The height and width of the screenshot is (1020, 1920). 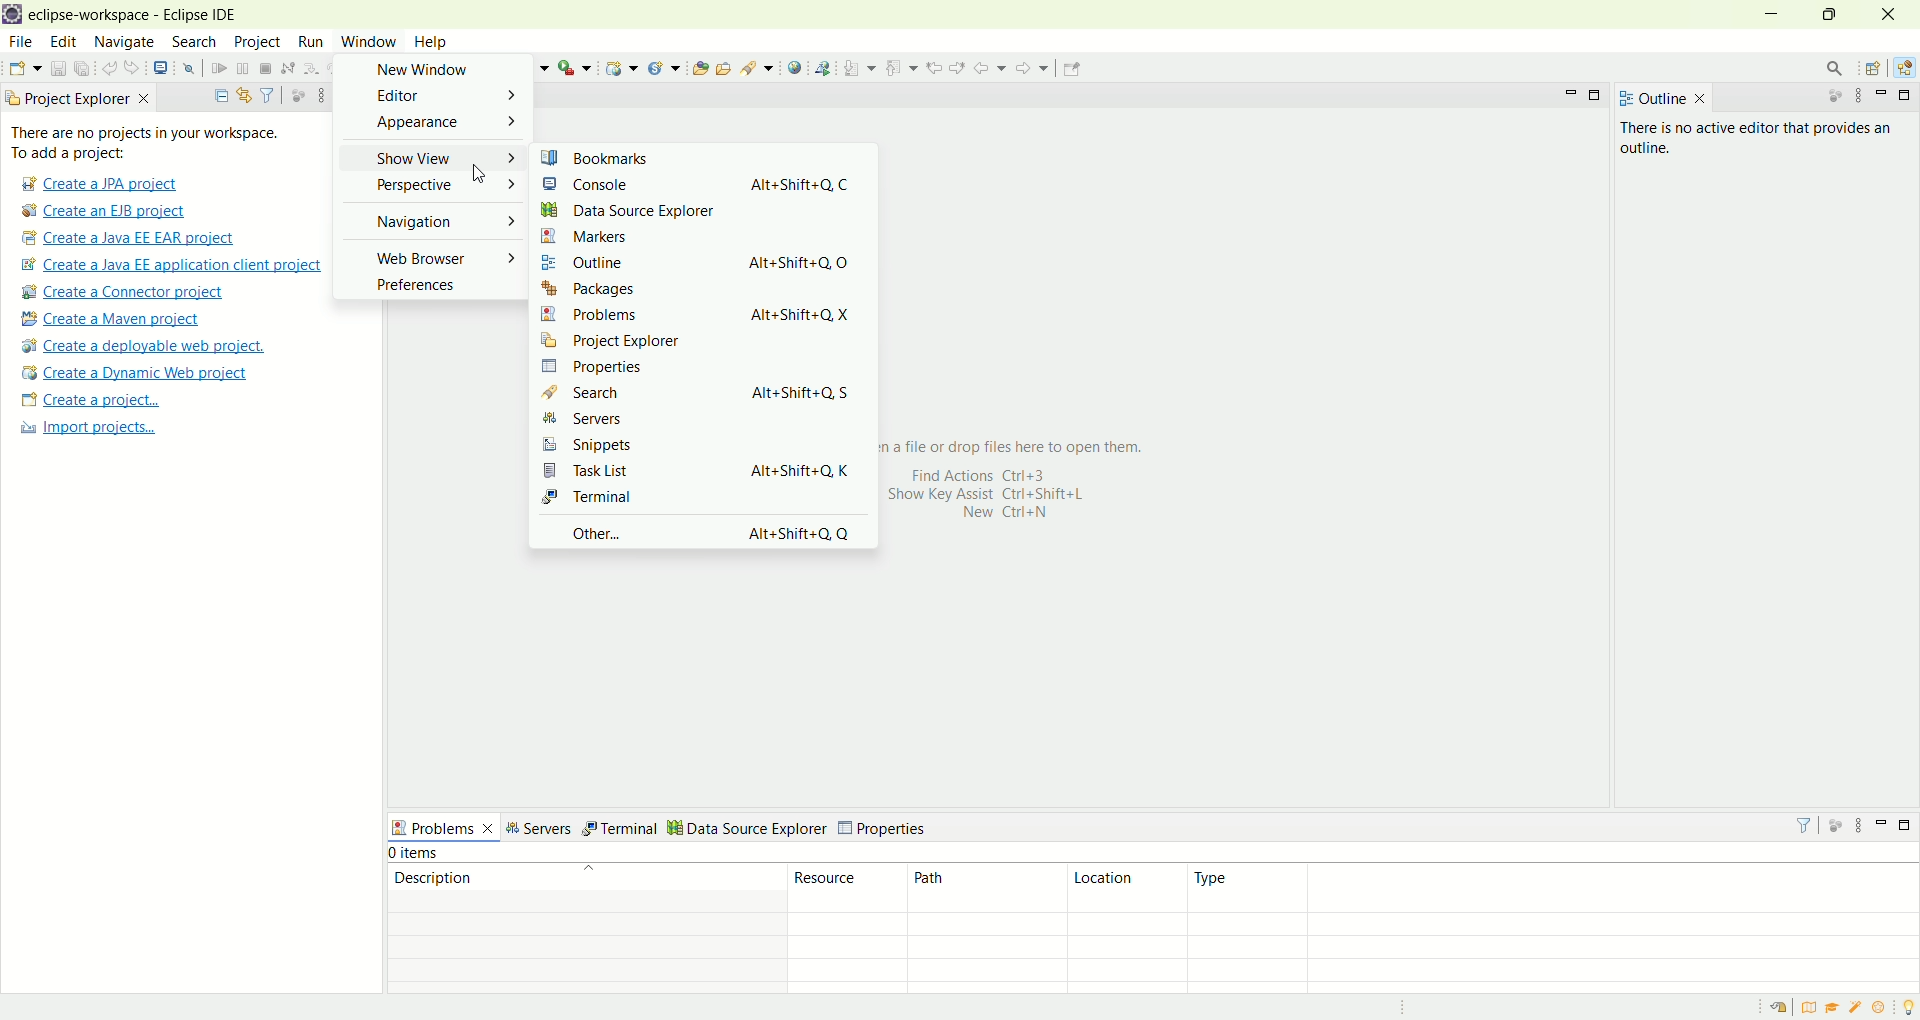 What do you see at coordinates (1764, 135) in the screenshot?
I see `there is no active editor that provides an outline` at bounding box center [1764, 135].